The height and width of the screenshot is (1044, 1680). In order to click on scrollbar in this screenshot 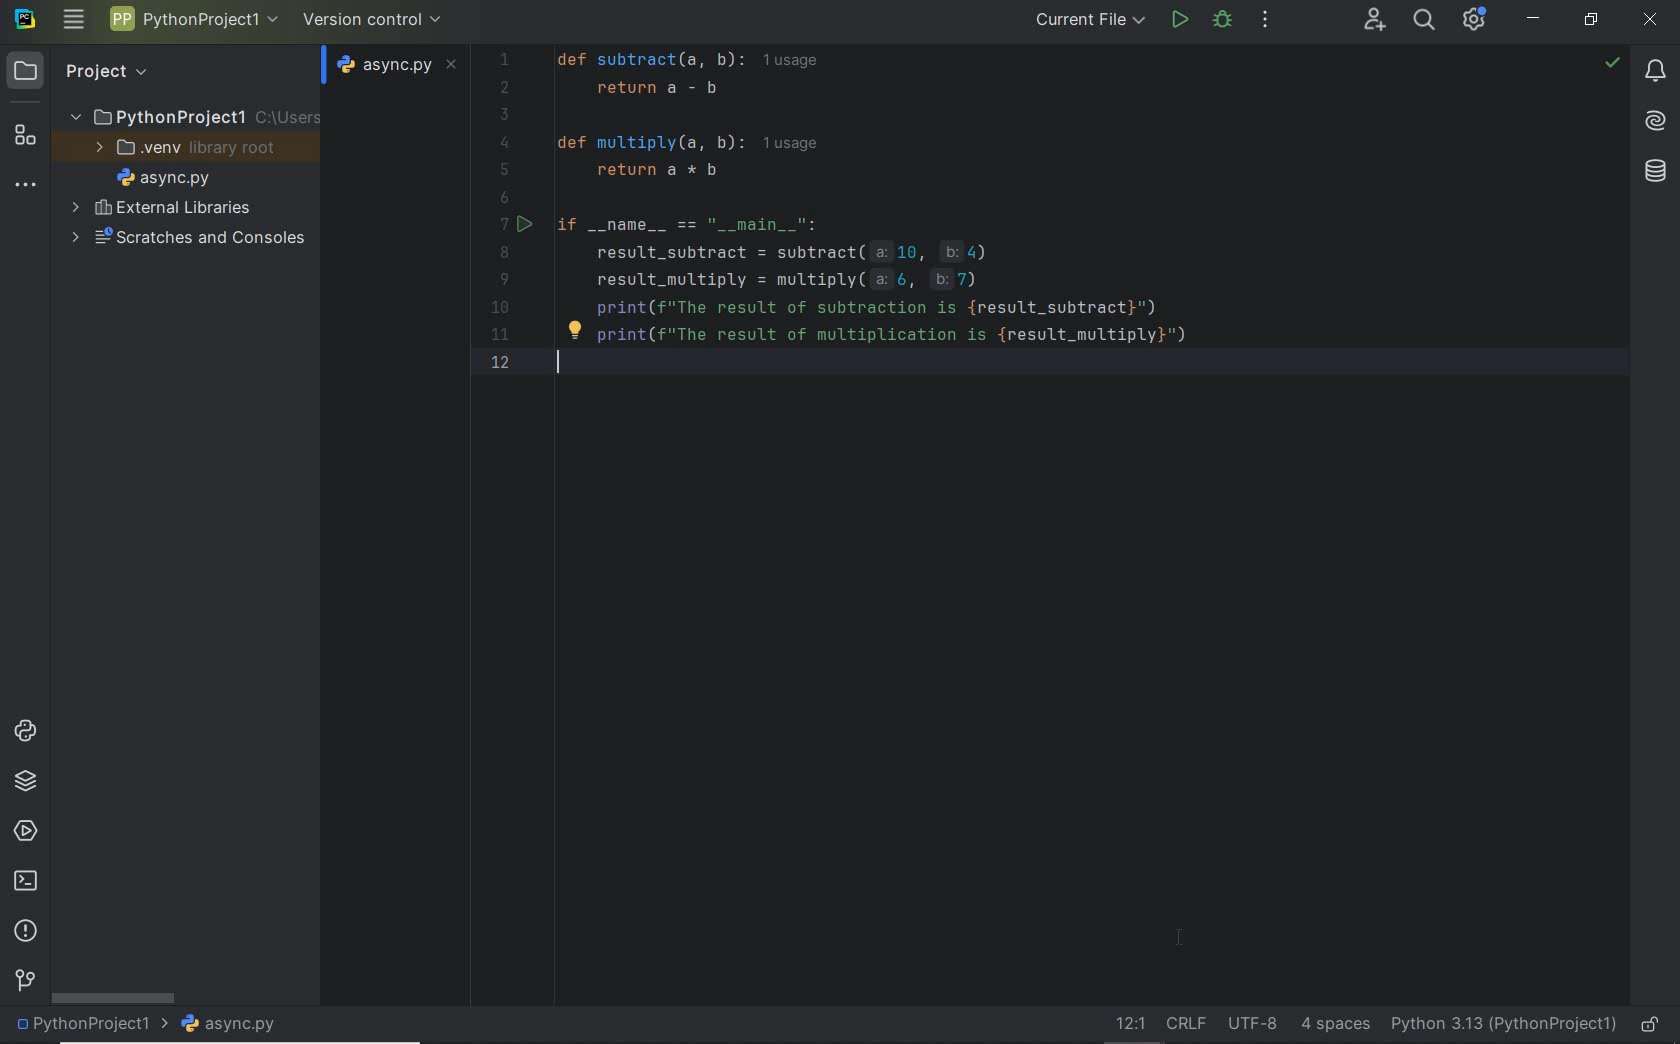, I will do `click(115, 998)`.